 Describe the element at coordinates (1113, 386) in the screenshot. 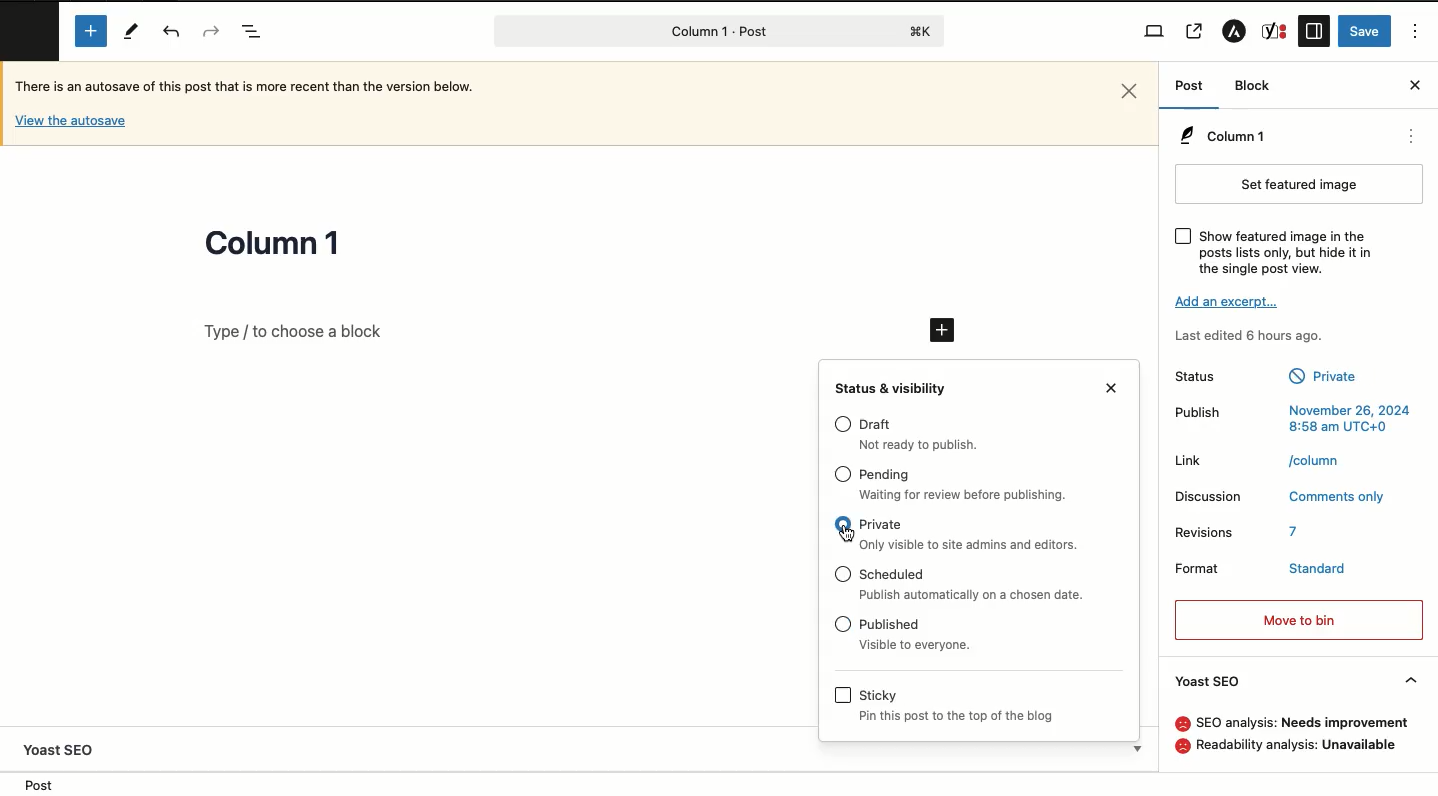

I see `Close` at that location.